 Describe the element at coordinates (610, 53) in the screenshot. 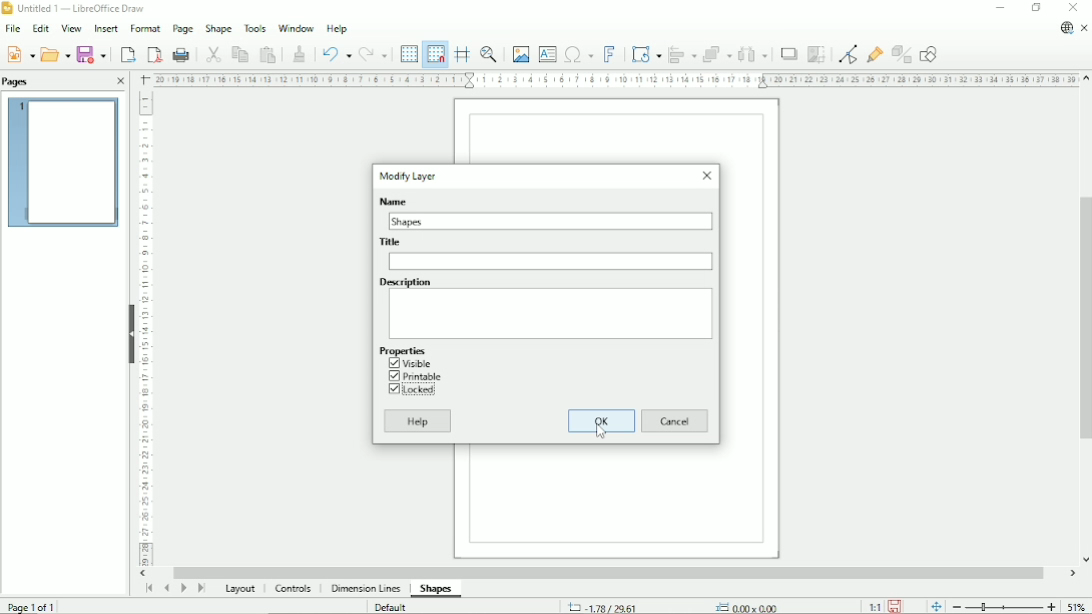

I see `Insert fontwork text` at that location.